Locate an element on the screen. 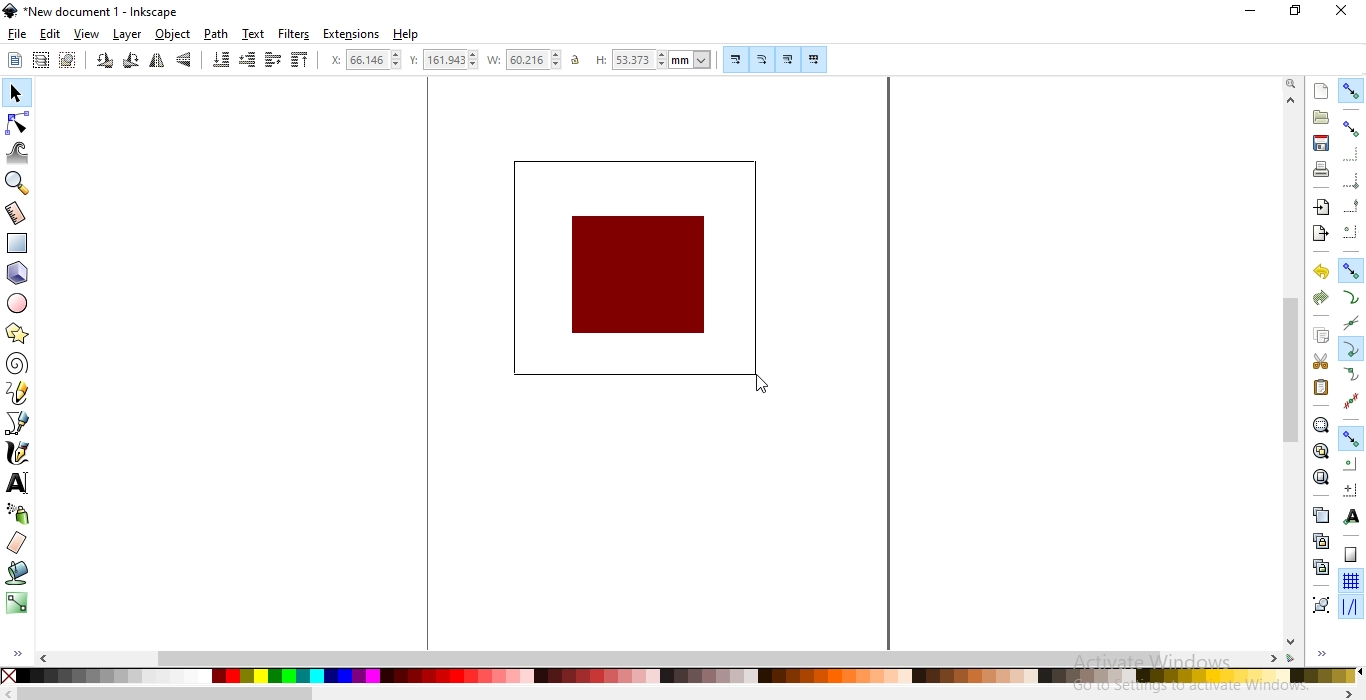 This screenshot has height=700, width=1366. snap nodes paths and handles is located at coordinates (1352, 271).